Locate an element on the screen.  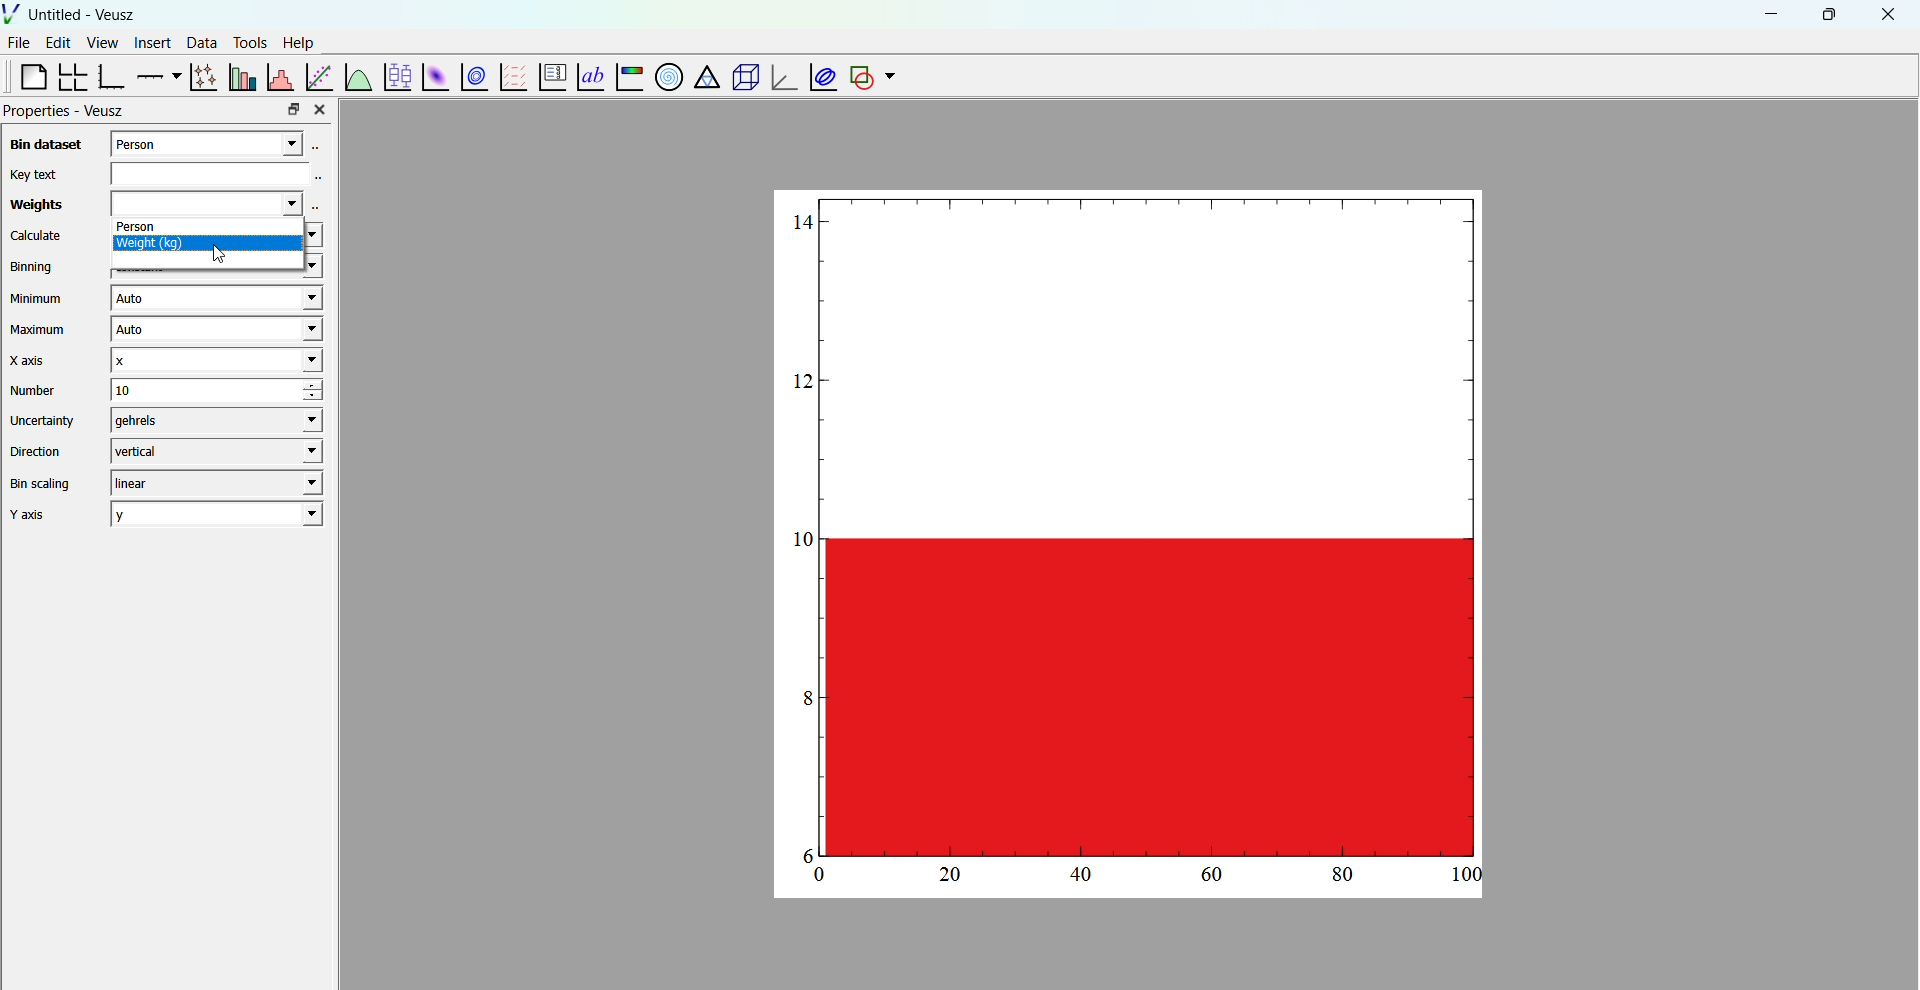
Person is located at coordinates (209, 228).